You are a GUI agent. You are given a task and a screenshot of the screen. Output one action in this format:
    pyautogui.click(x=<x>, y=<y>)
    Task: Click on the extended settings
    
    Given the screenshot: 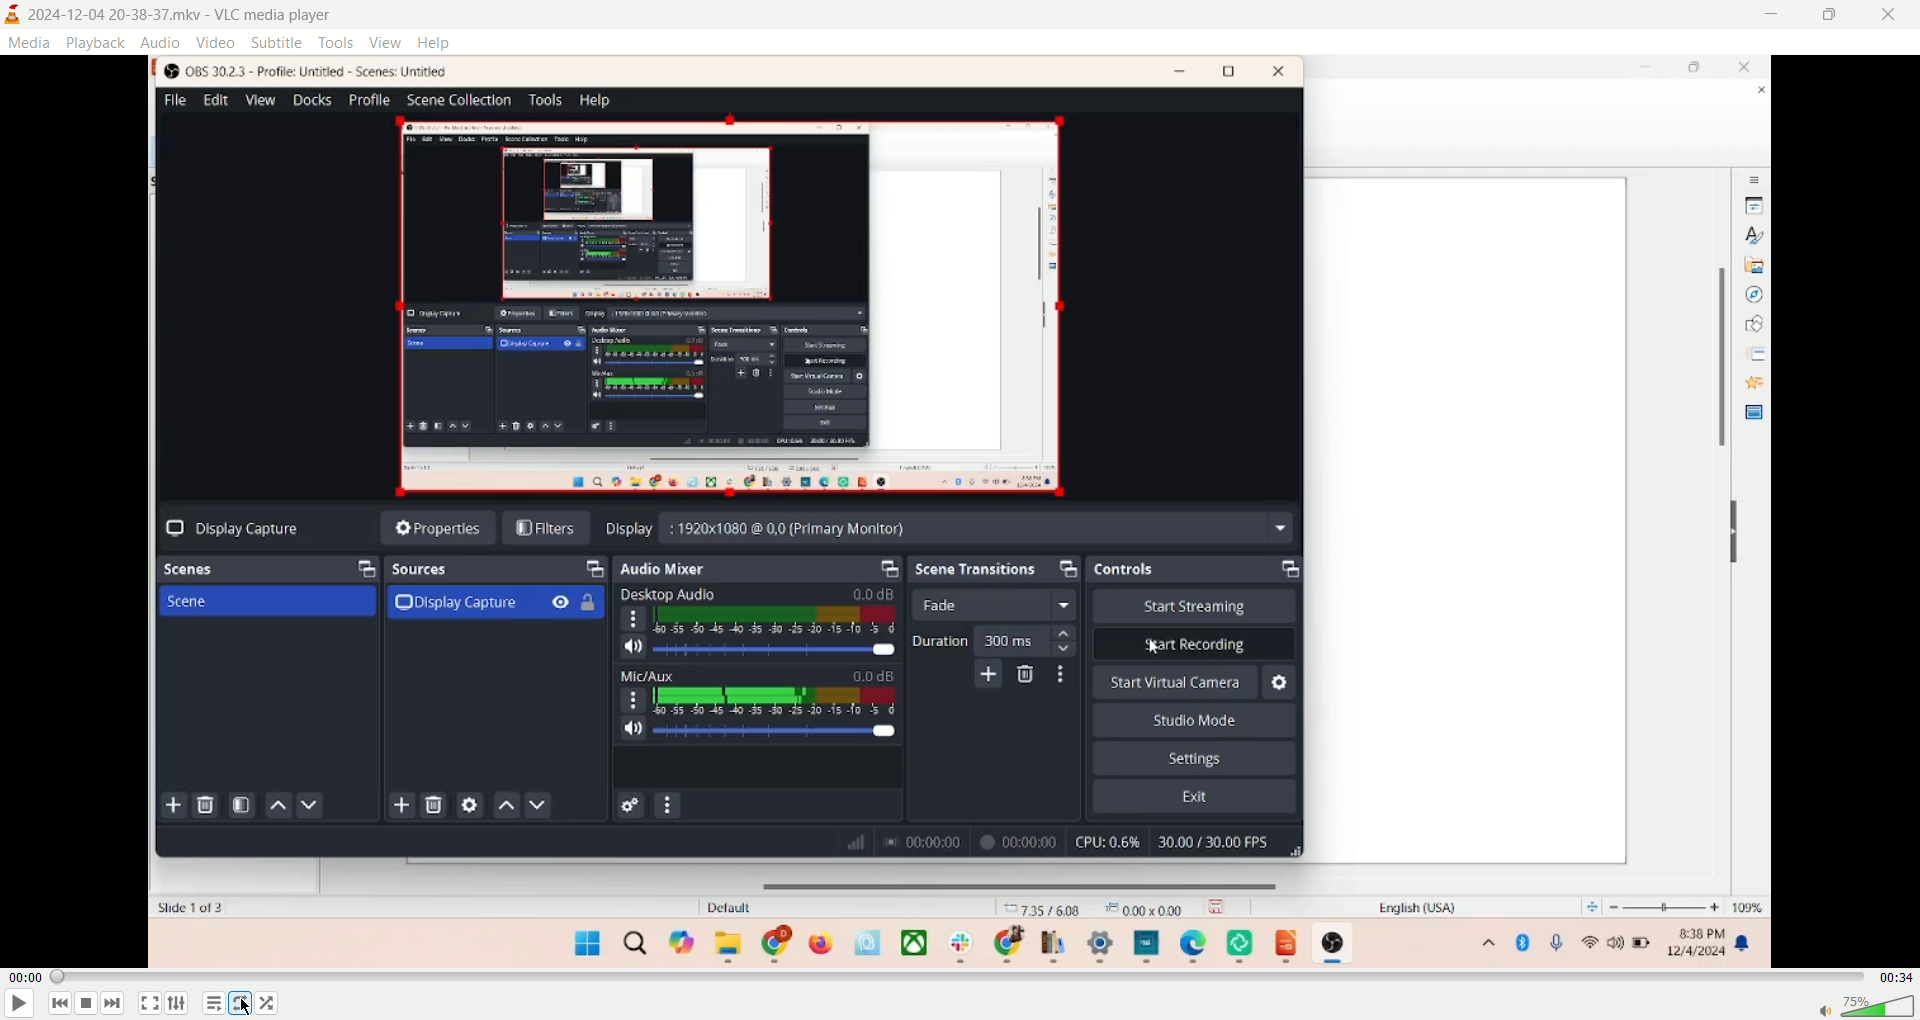 What is the action you would take?
    pyautogui.click(x=175, y=1003)
    